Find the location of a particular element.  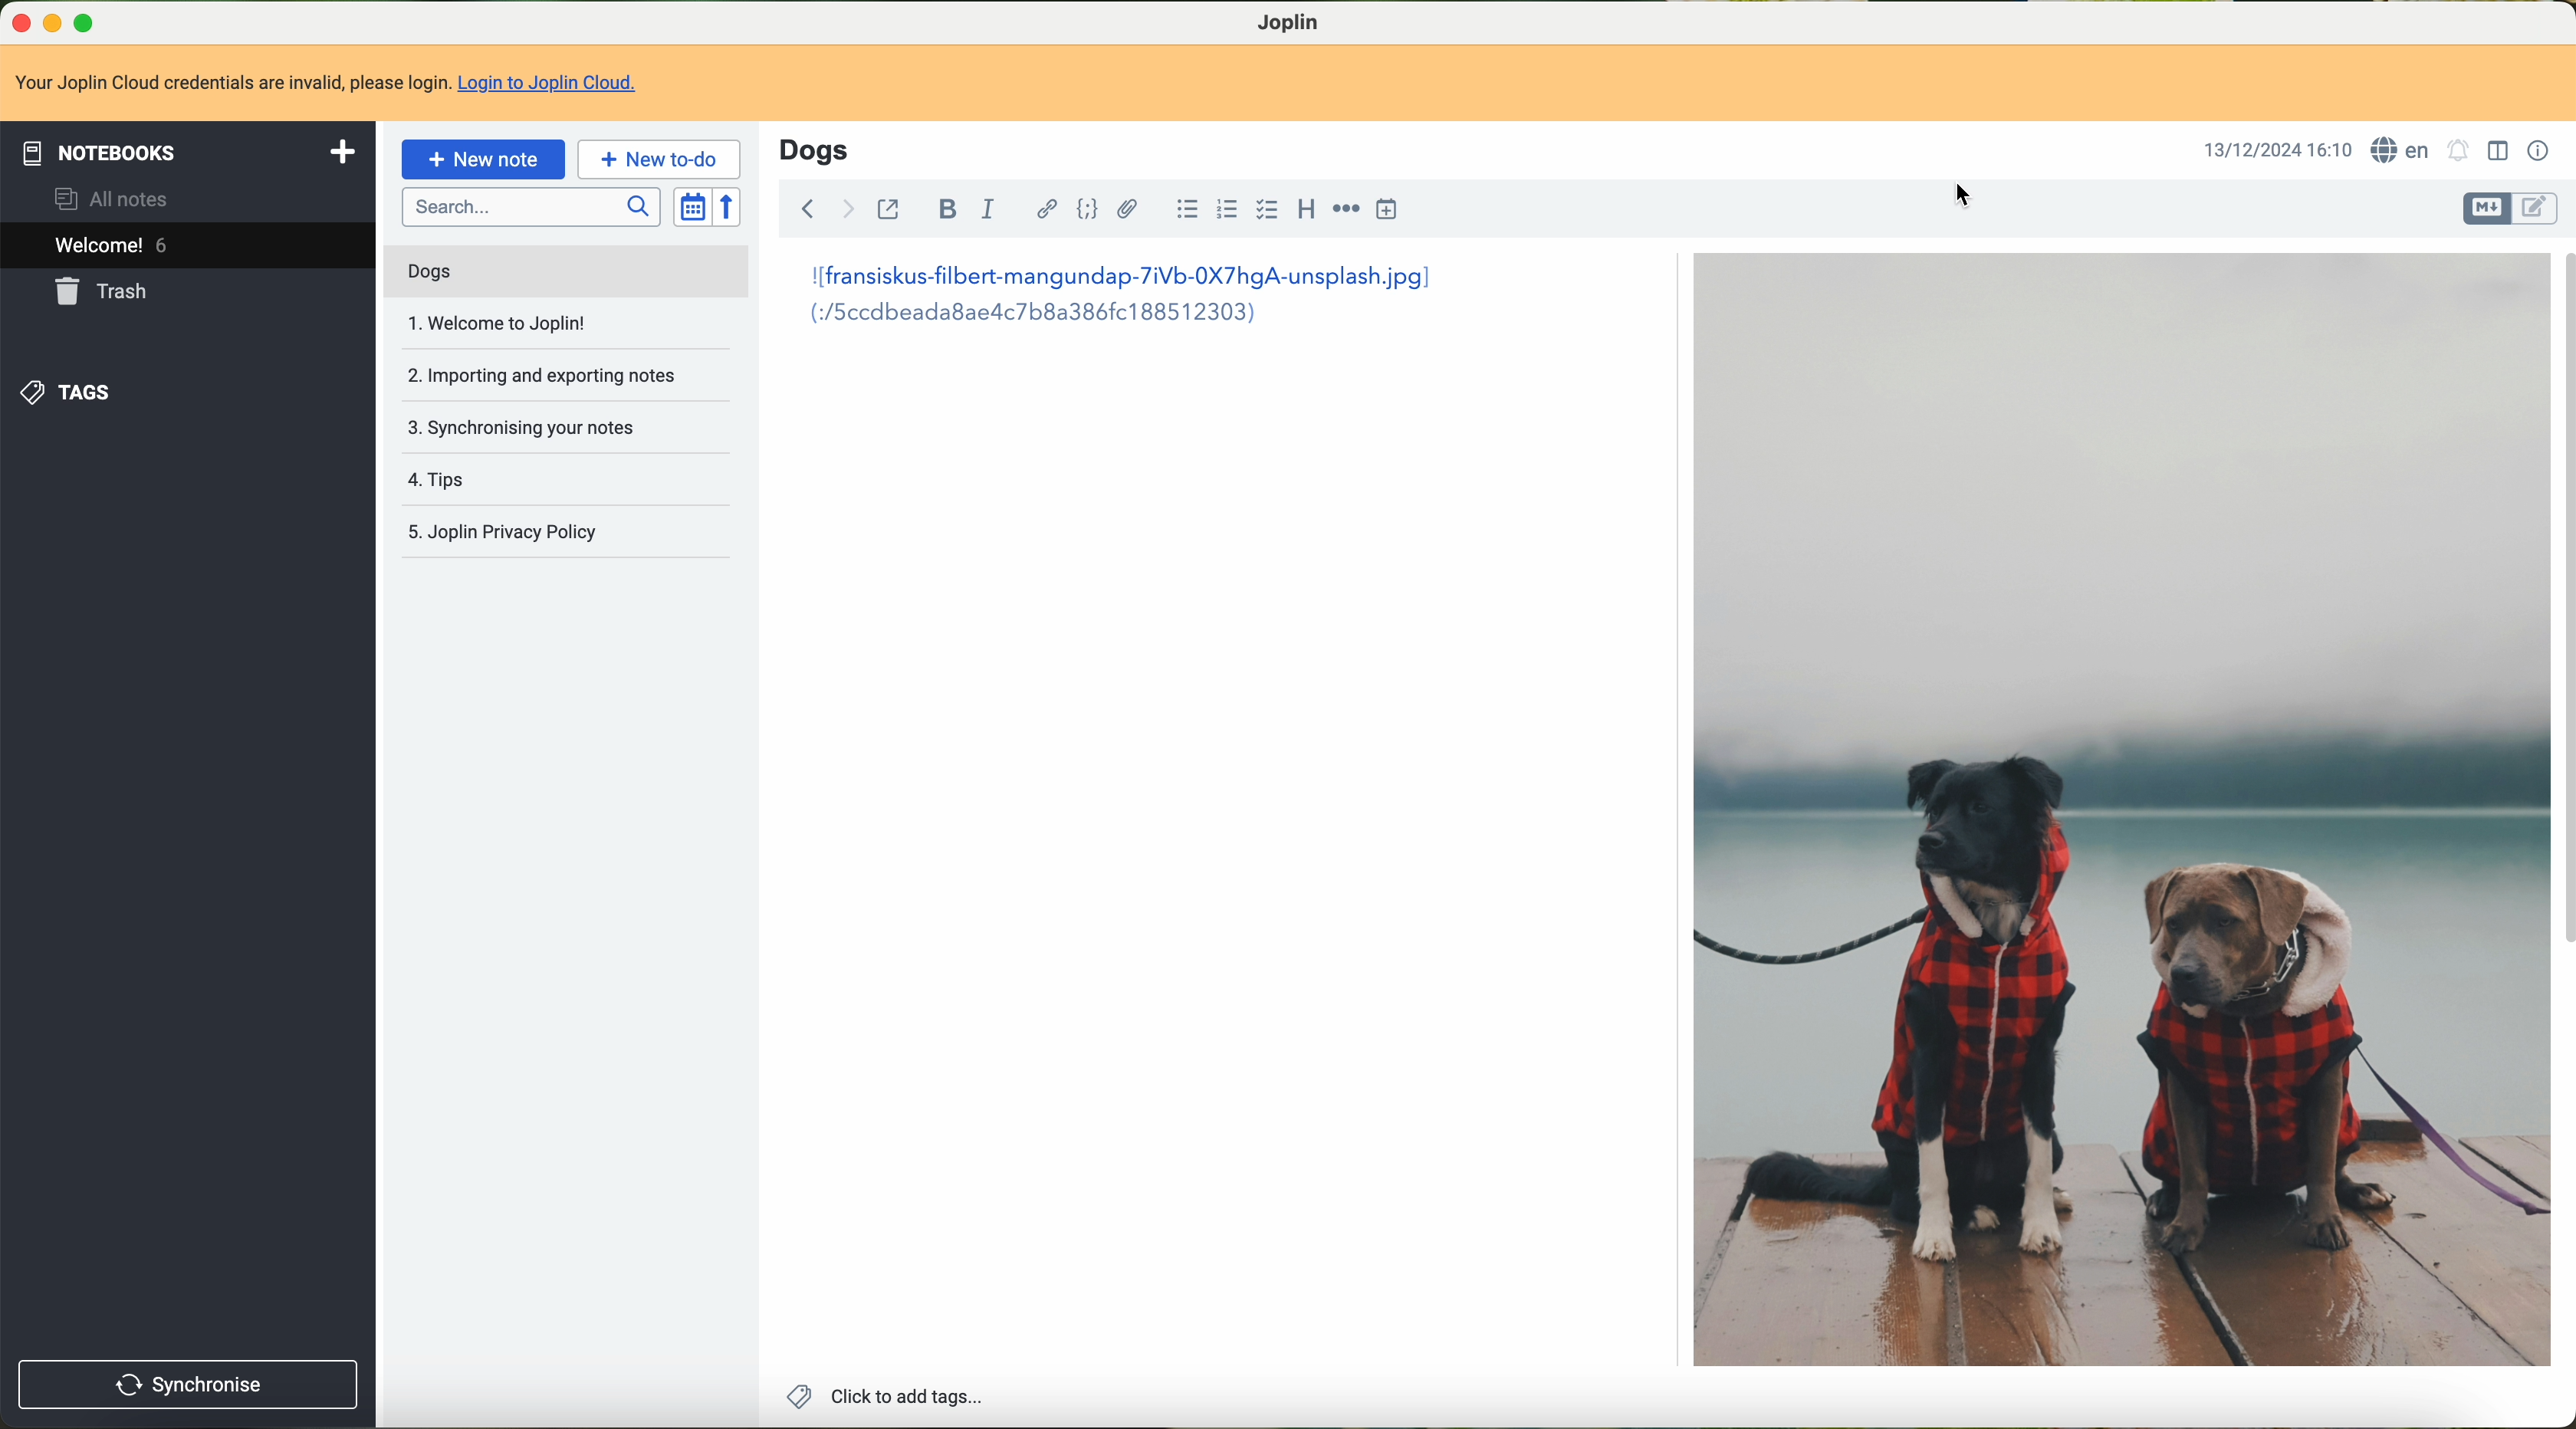

maximize Joplin is located at coordinates (87, 24).